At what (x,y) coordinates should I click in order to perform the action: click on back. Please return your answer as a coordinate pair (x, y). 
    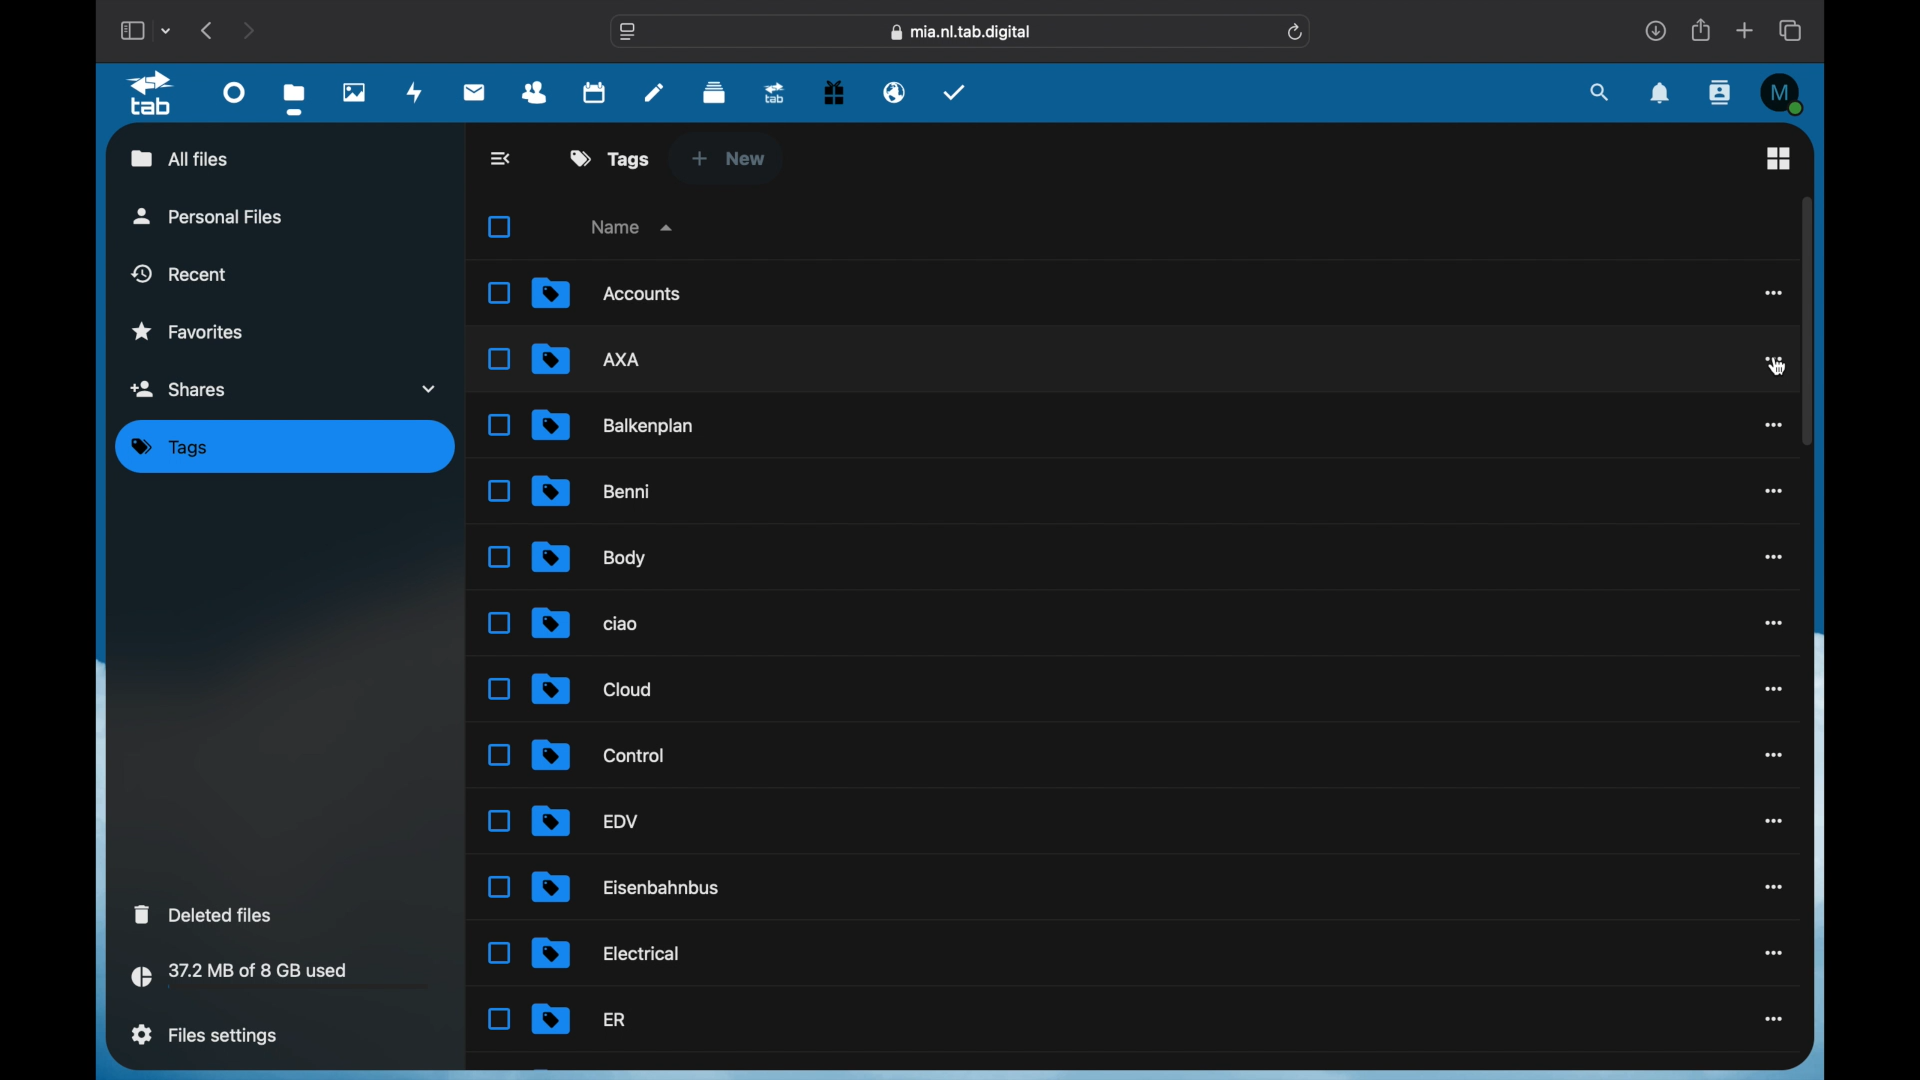
    Looking at the image, I should click on (502, 158).